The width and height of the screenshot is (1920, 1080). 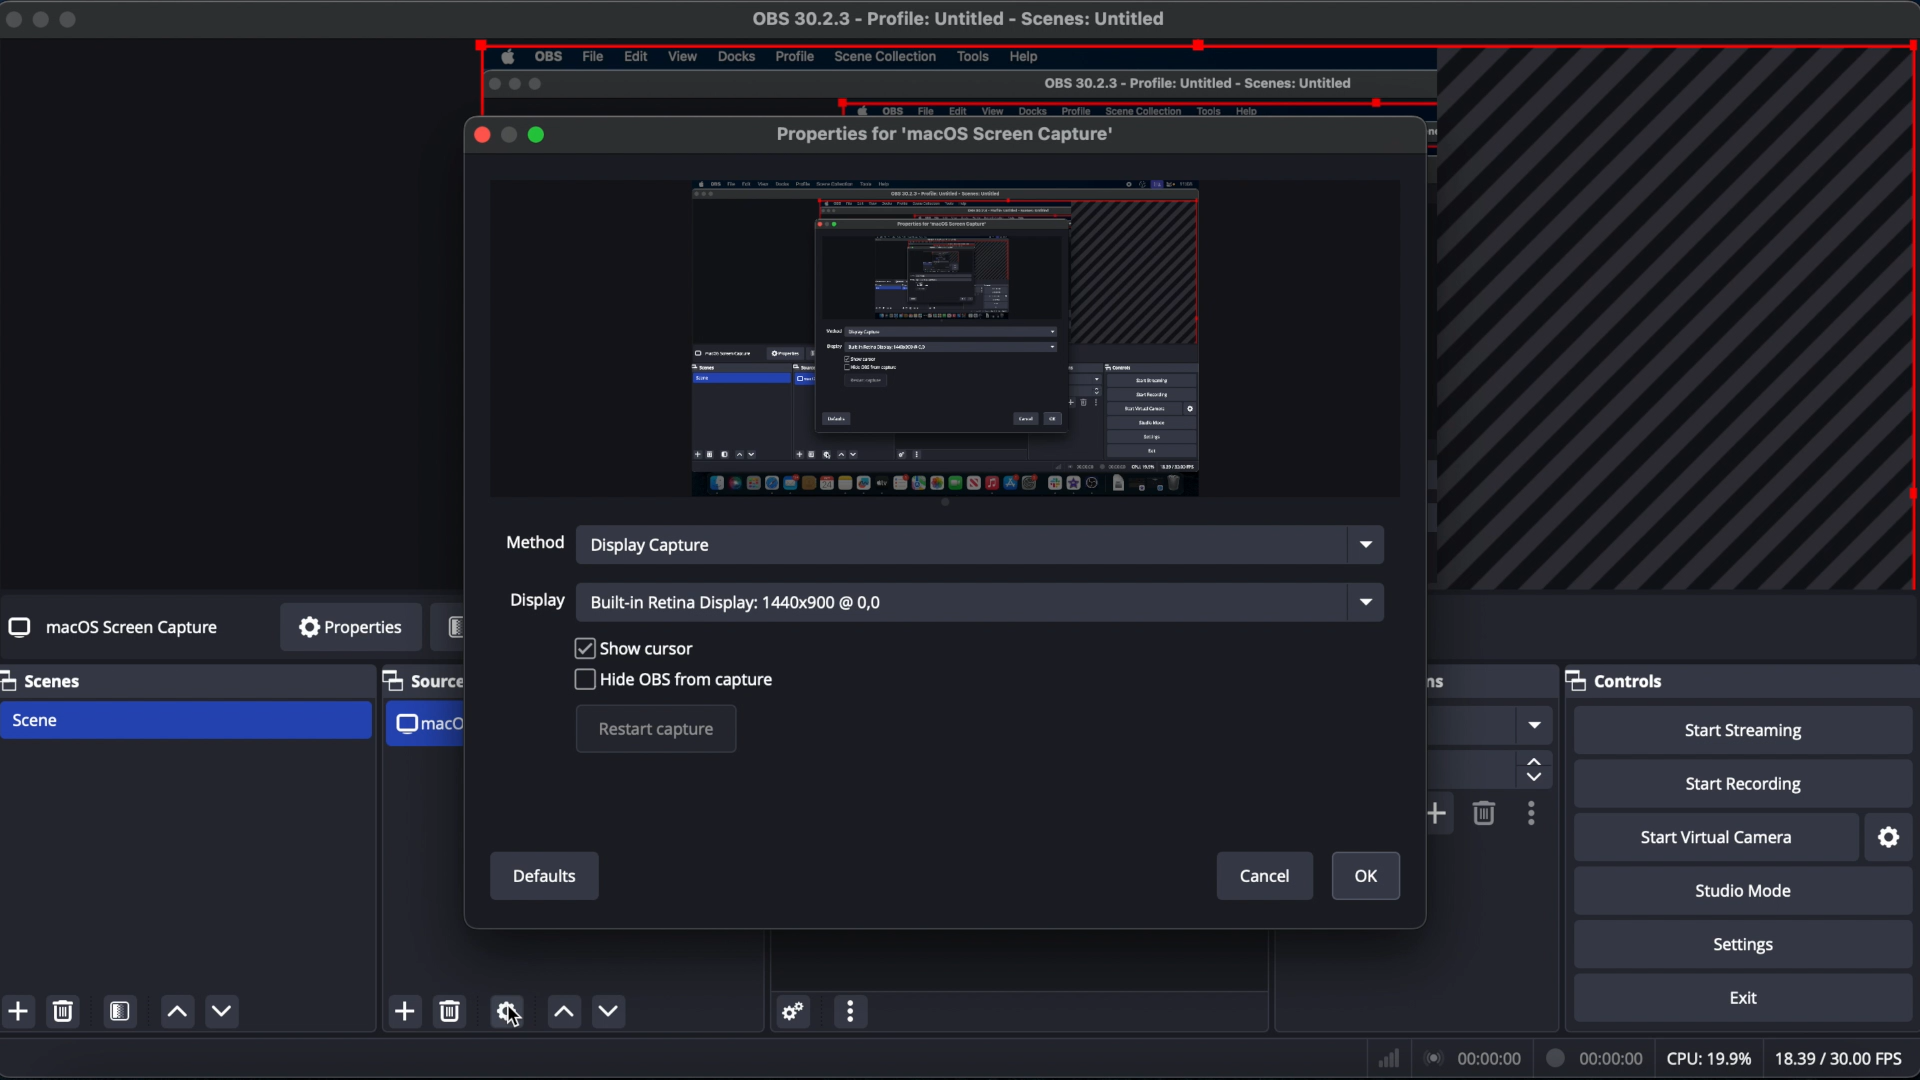 I want to click on exit, so click(x=1745, y=999).